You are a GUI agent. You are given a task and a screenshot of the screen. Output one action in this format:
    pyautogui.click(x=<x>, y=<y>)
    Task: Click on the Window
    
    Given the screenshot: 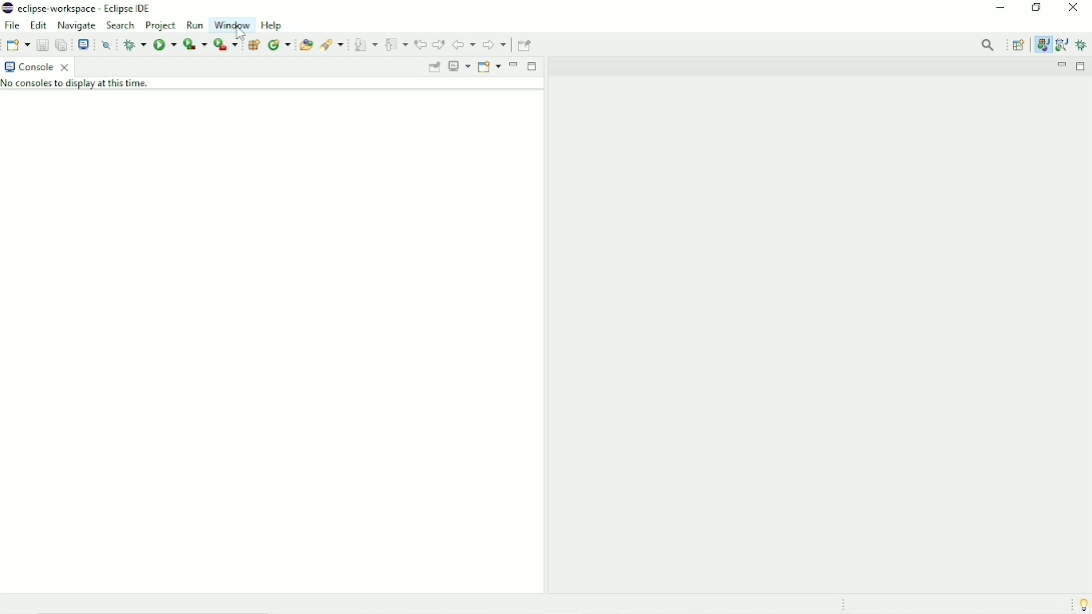 What is the action you would take?
    pyautogui.click(x=232, y=25)
    